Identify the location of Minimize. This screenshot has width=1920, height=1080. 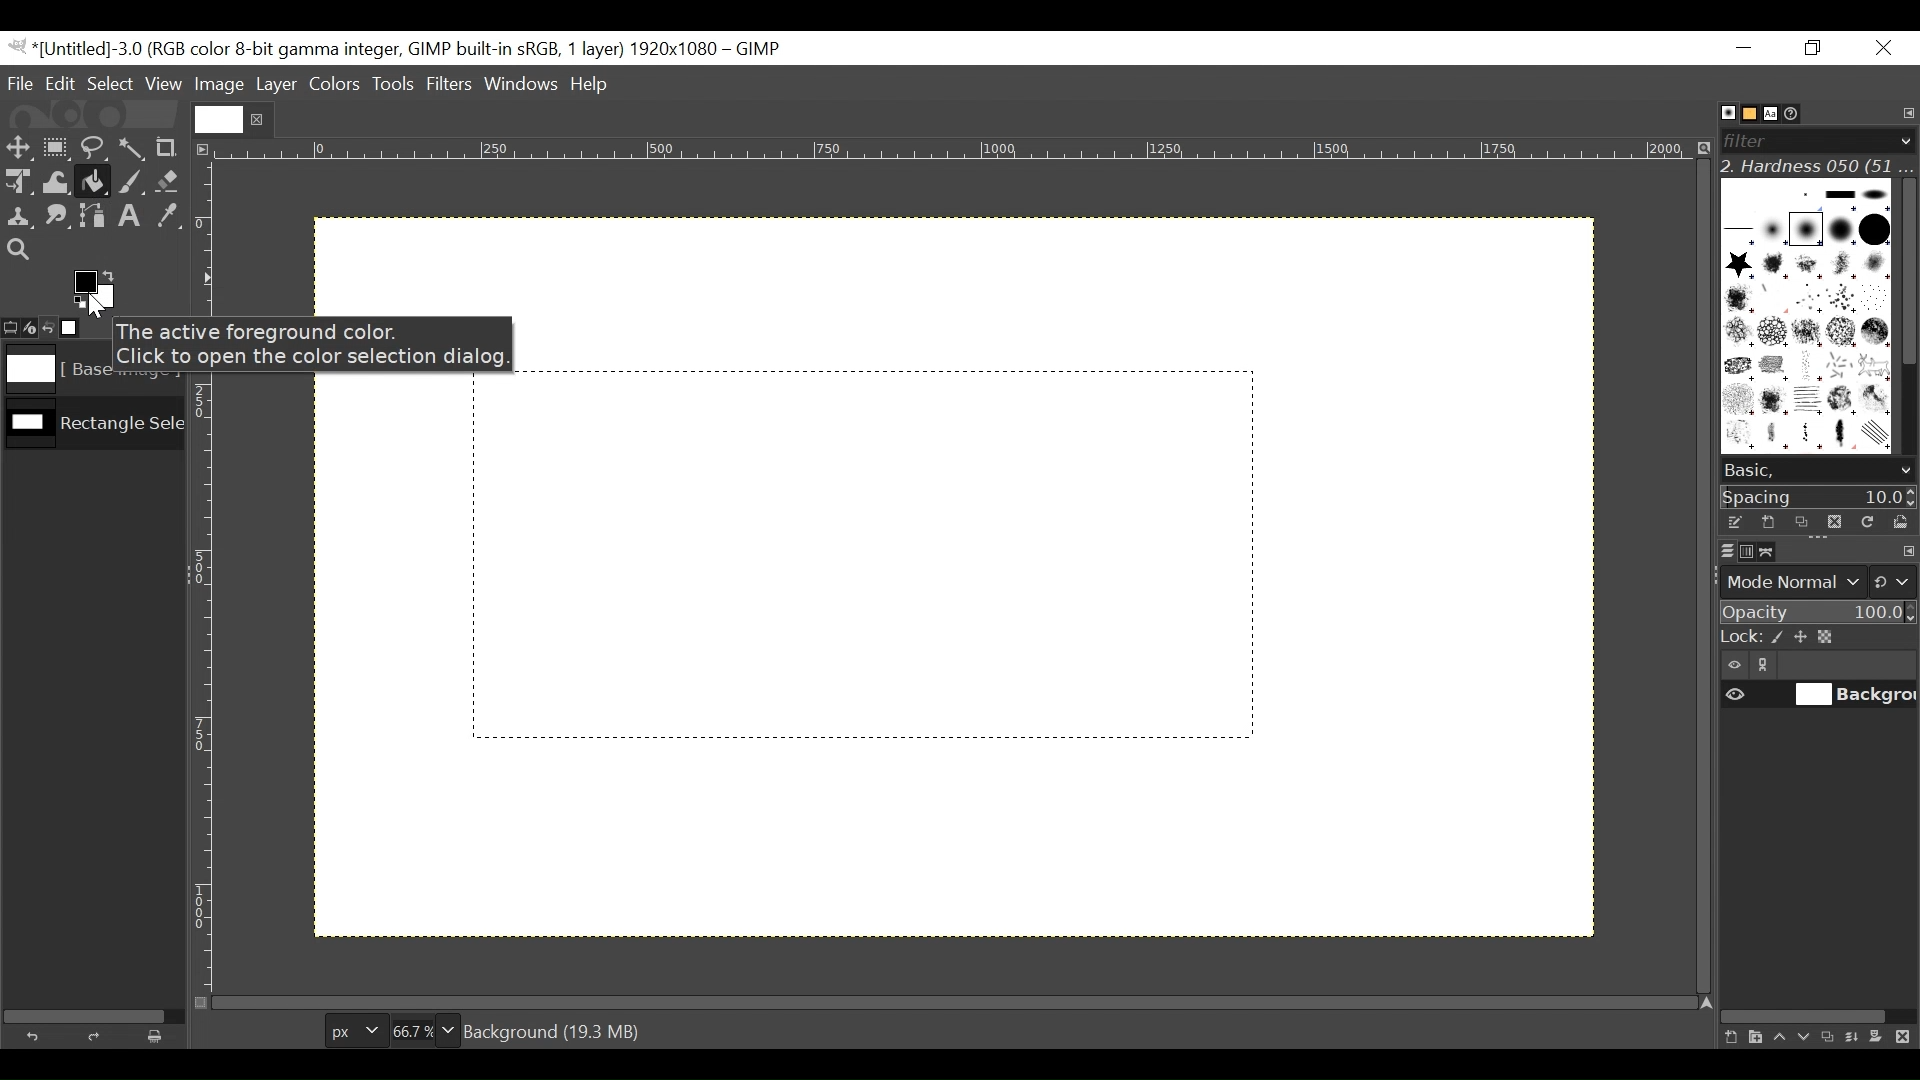
(1745, 47).